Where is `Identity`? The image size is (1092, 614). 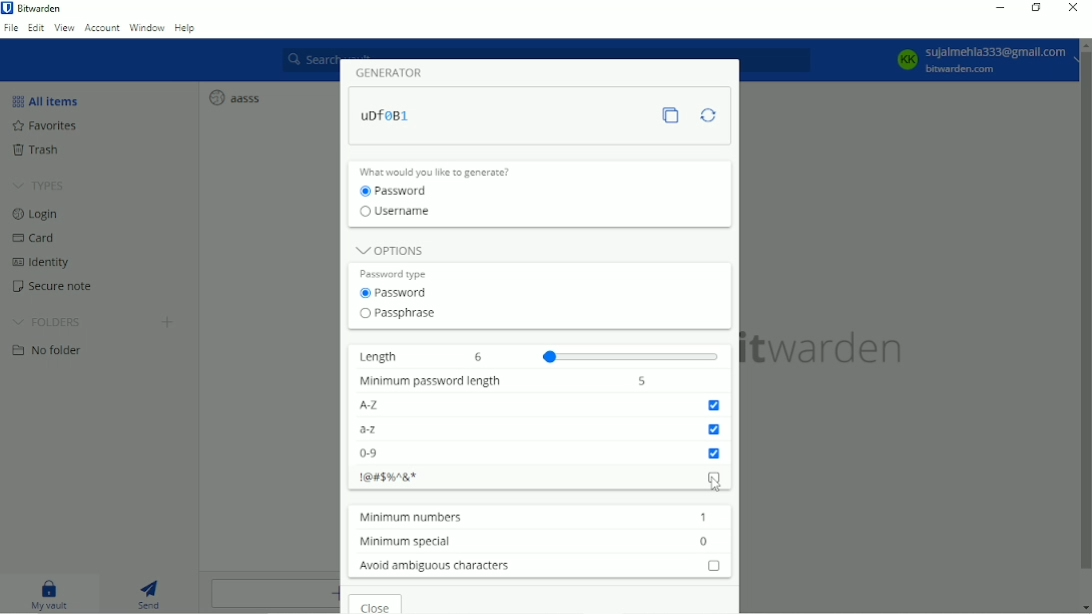
Identity is located at coordinates (45, 261).